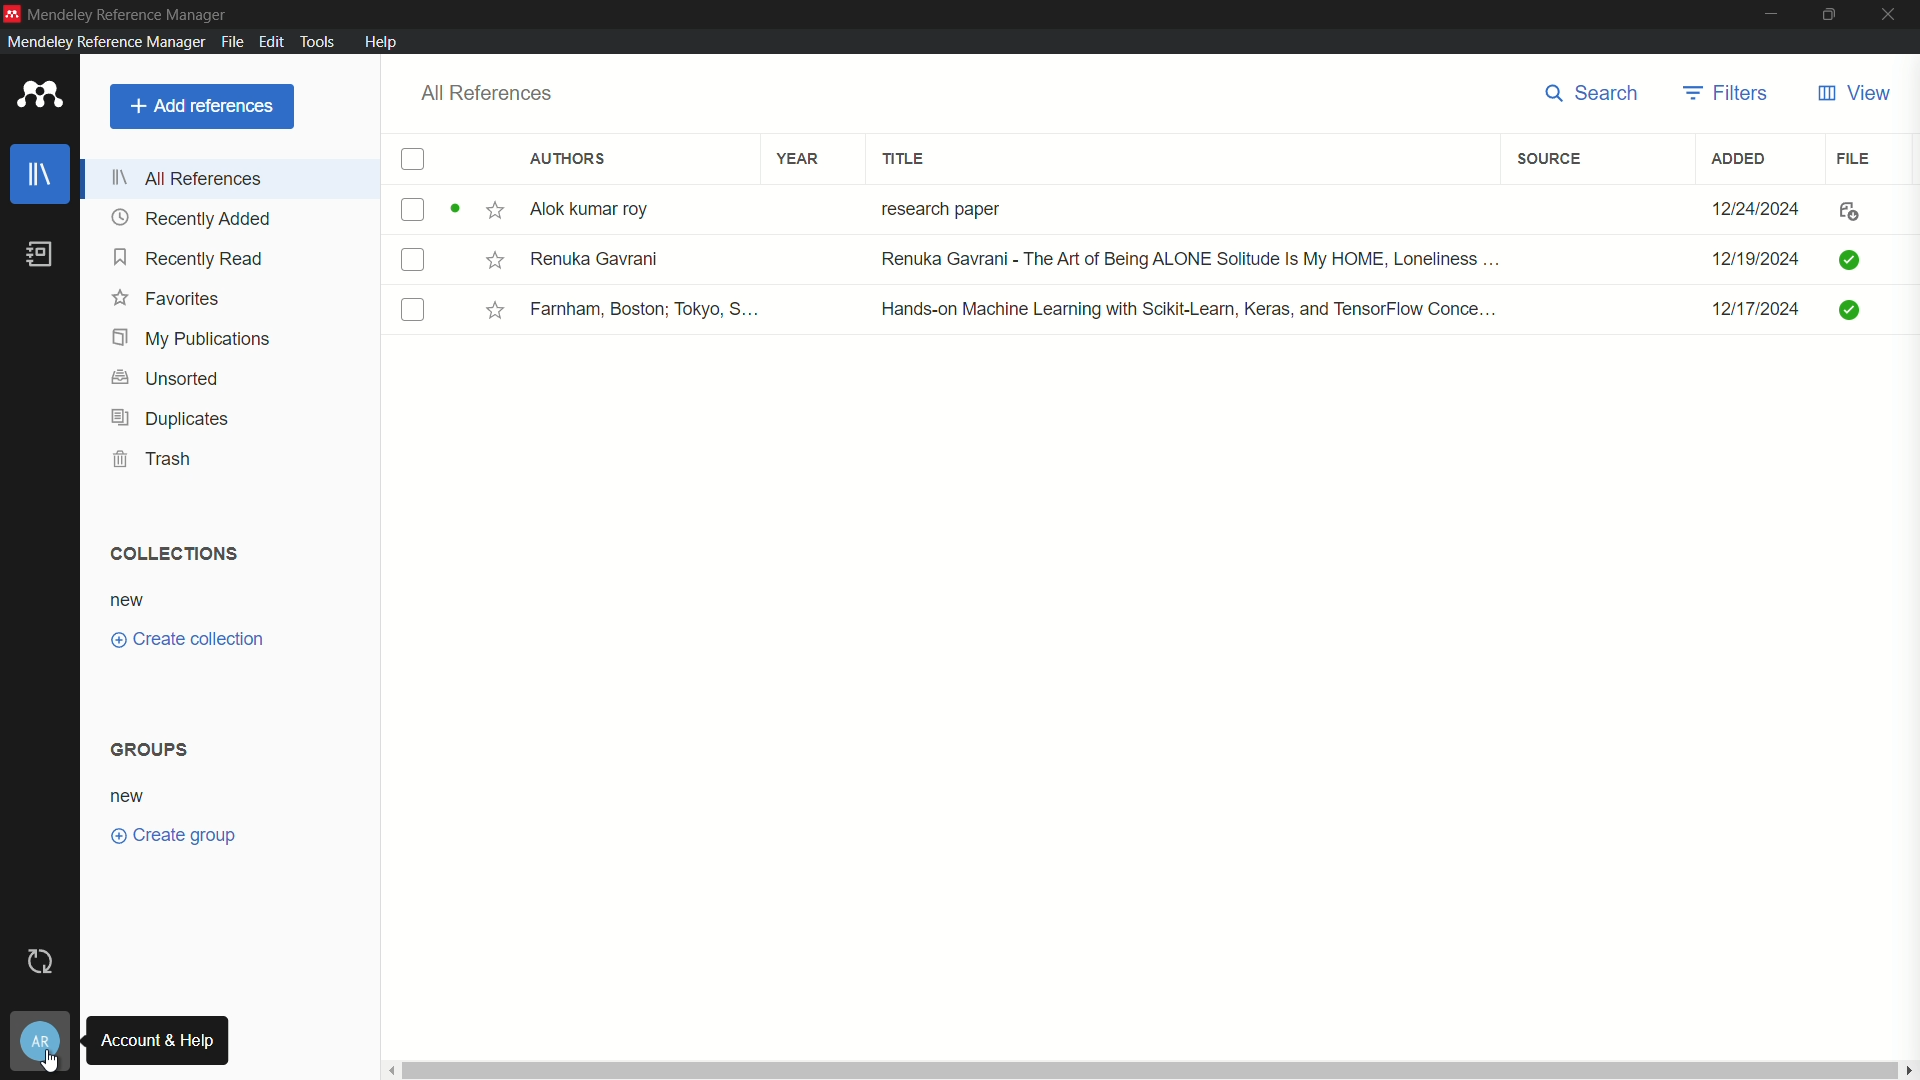 The image size is (1920, 1080). What do you see at coordinates (1205, 311) in the screenshot?
I see `book-3` at bounding box center [1205, 311].